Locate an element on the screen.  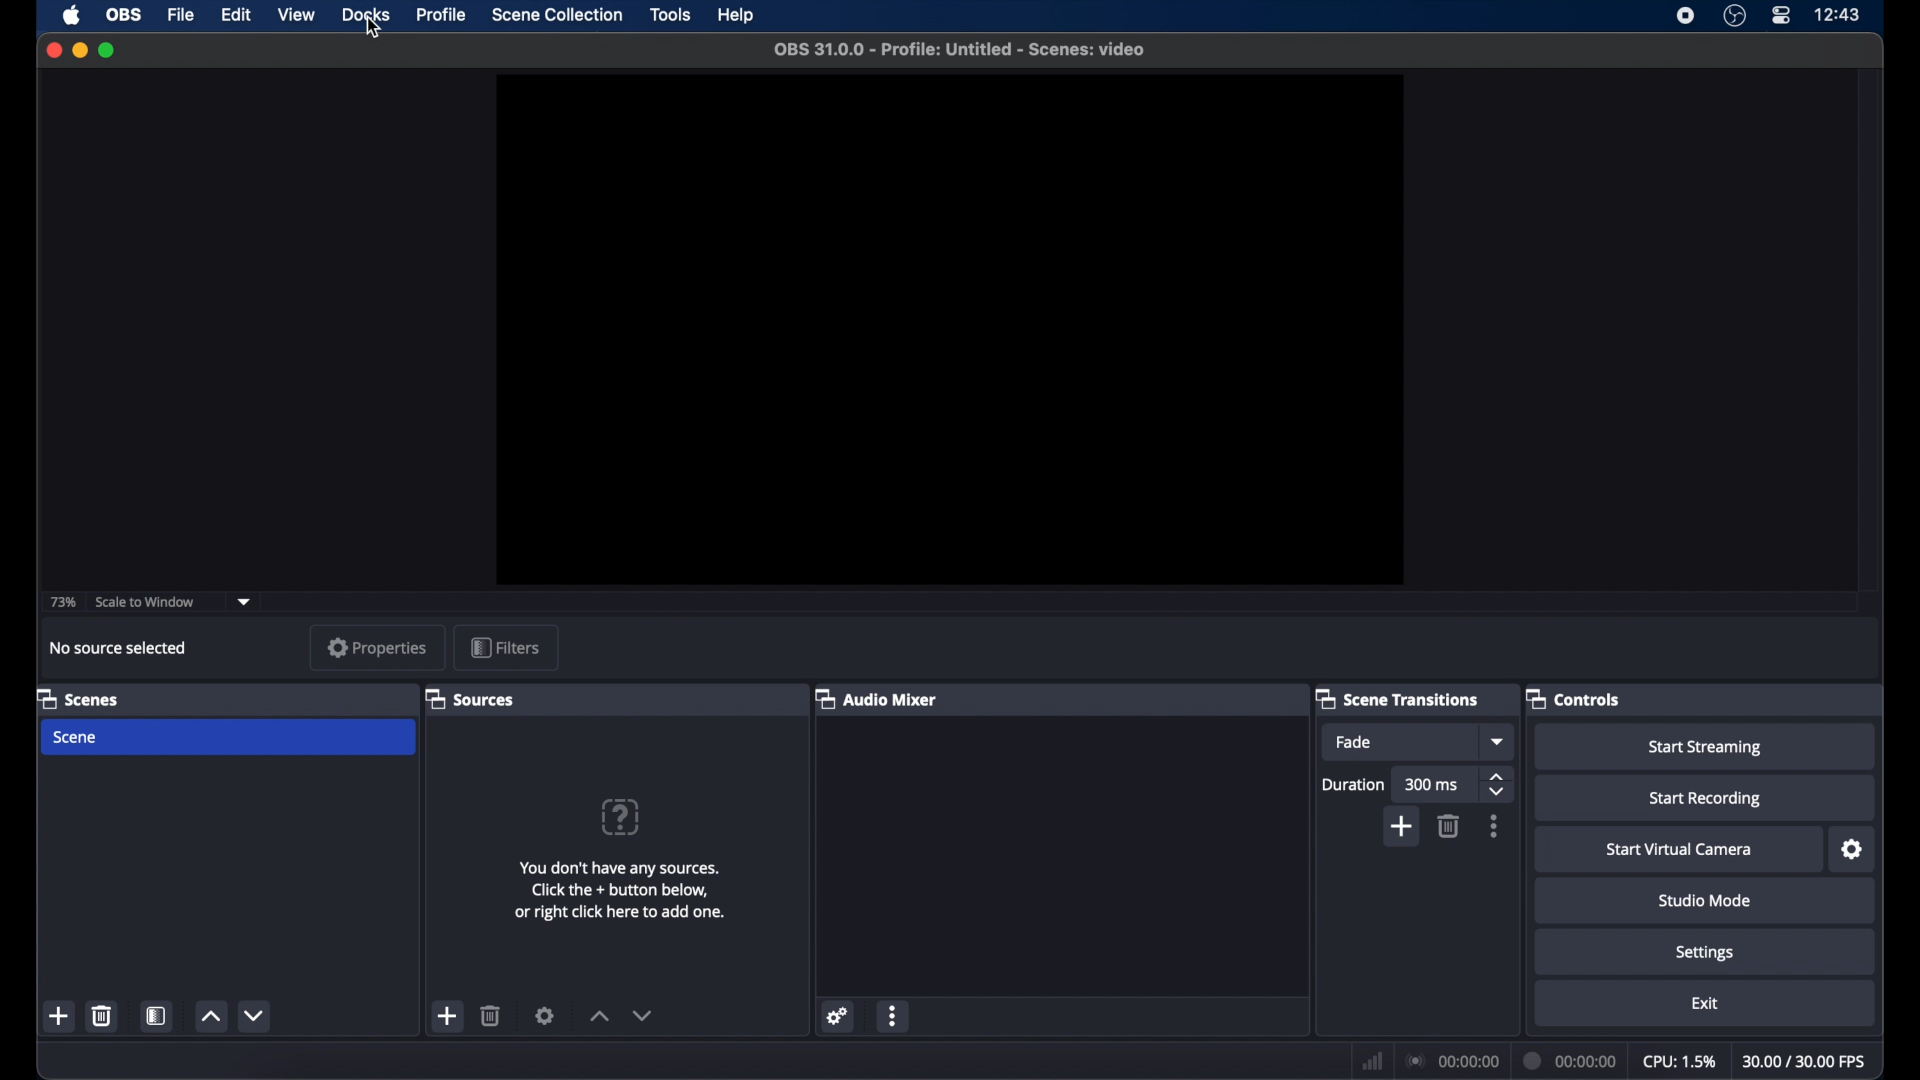
no source selected is located at coordinates (118, 648).